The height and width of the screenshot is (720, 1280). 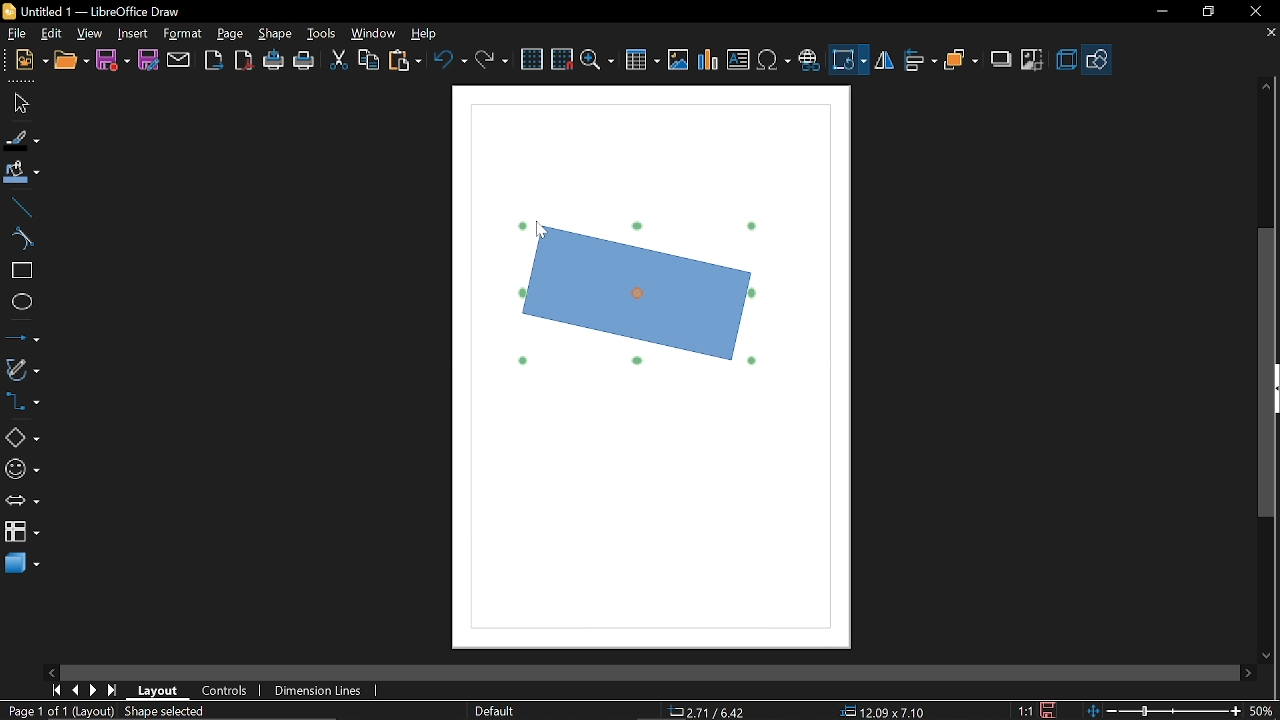 What do you see at coordinates (112, 60) in the screenshot?
I see `Save` at bounding box center [112, 60].